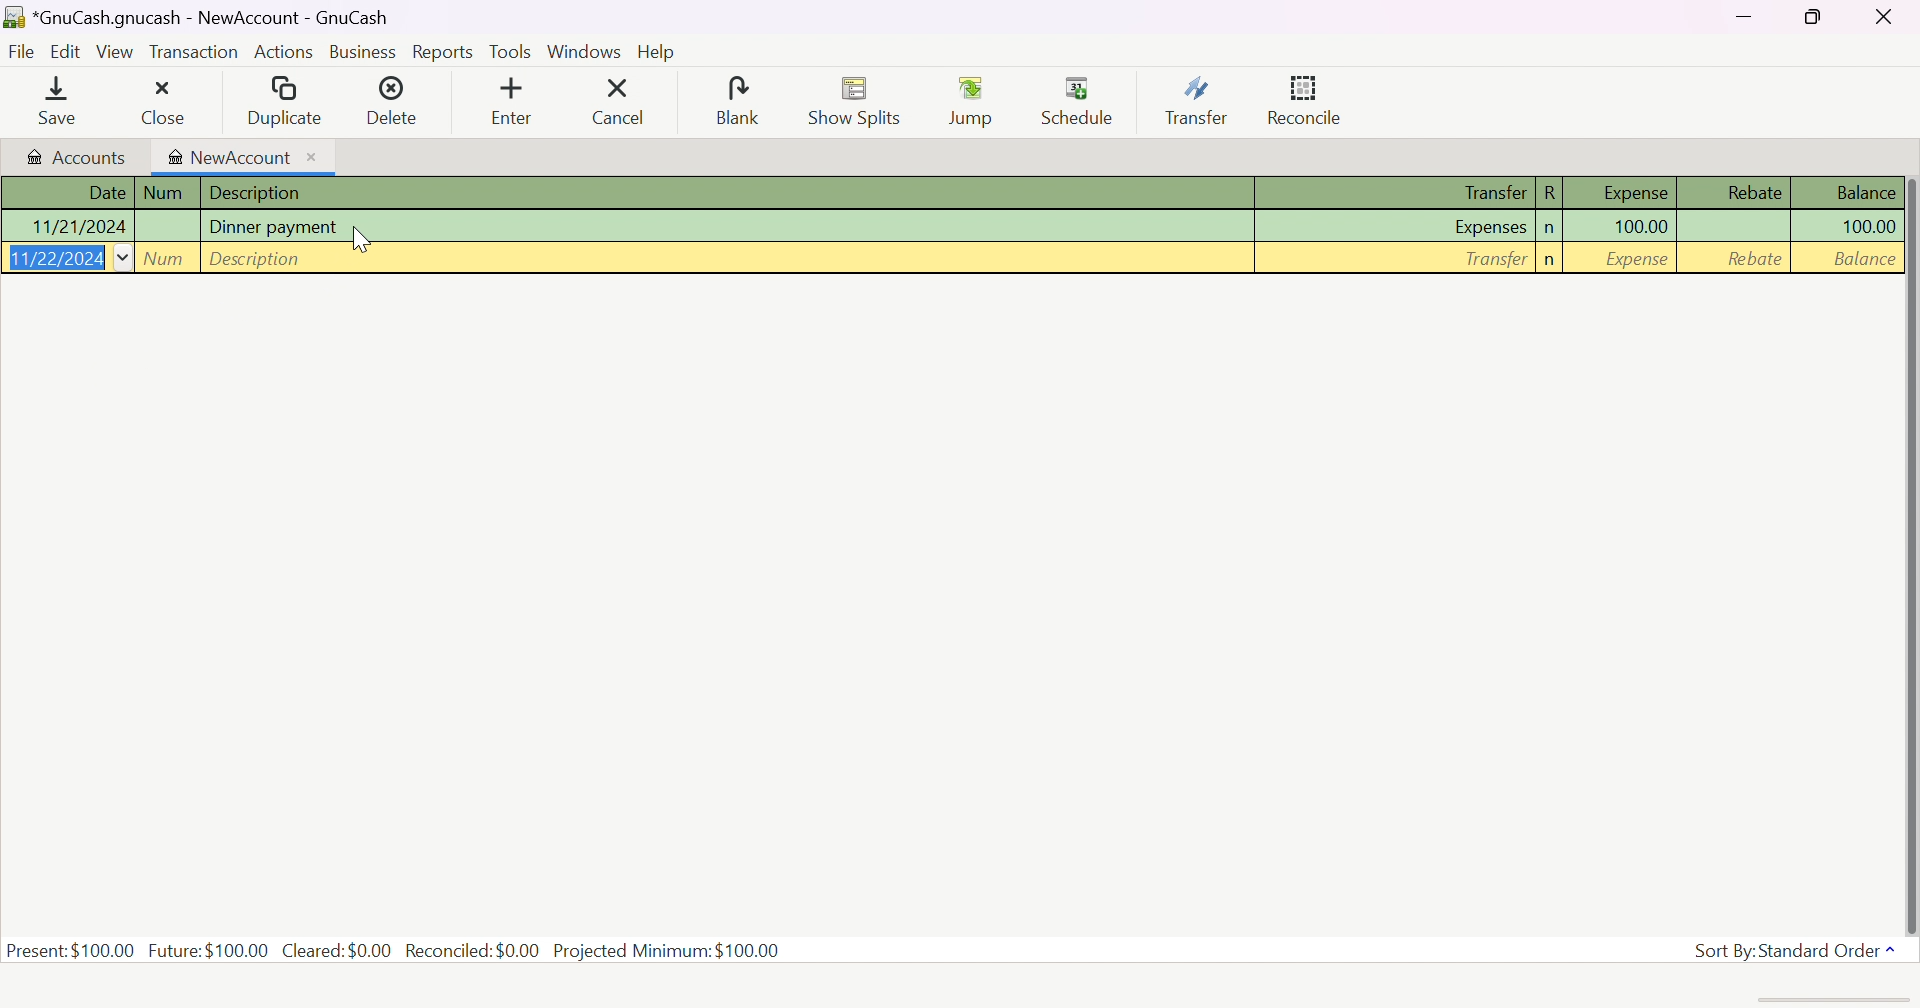 The width and height of the screenshot is (1920, 1008). Describe the element at coordinates (362, 52) in the screenshot. I see `Business` at that location.